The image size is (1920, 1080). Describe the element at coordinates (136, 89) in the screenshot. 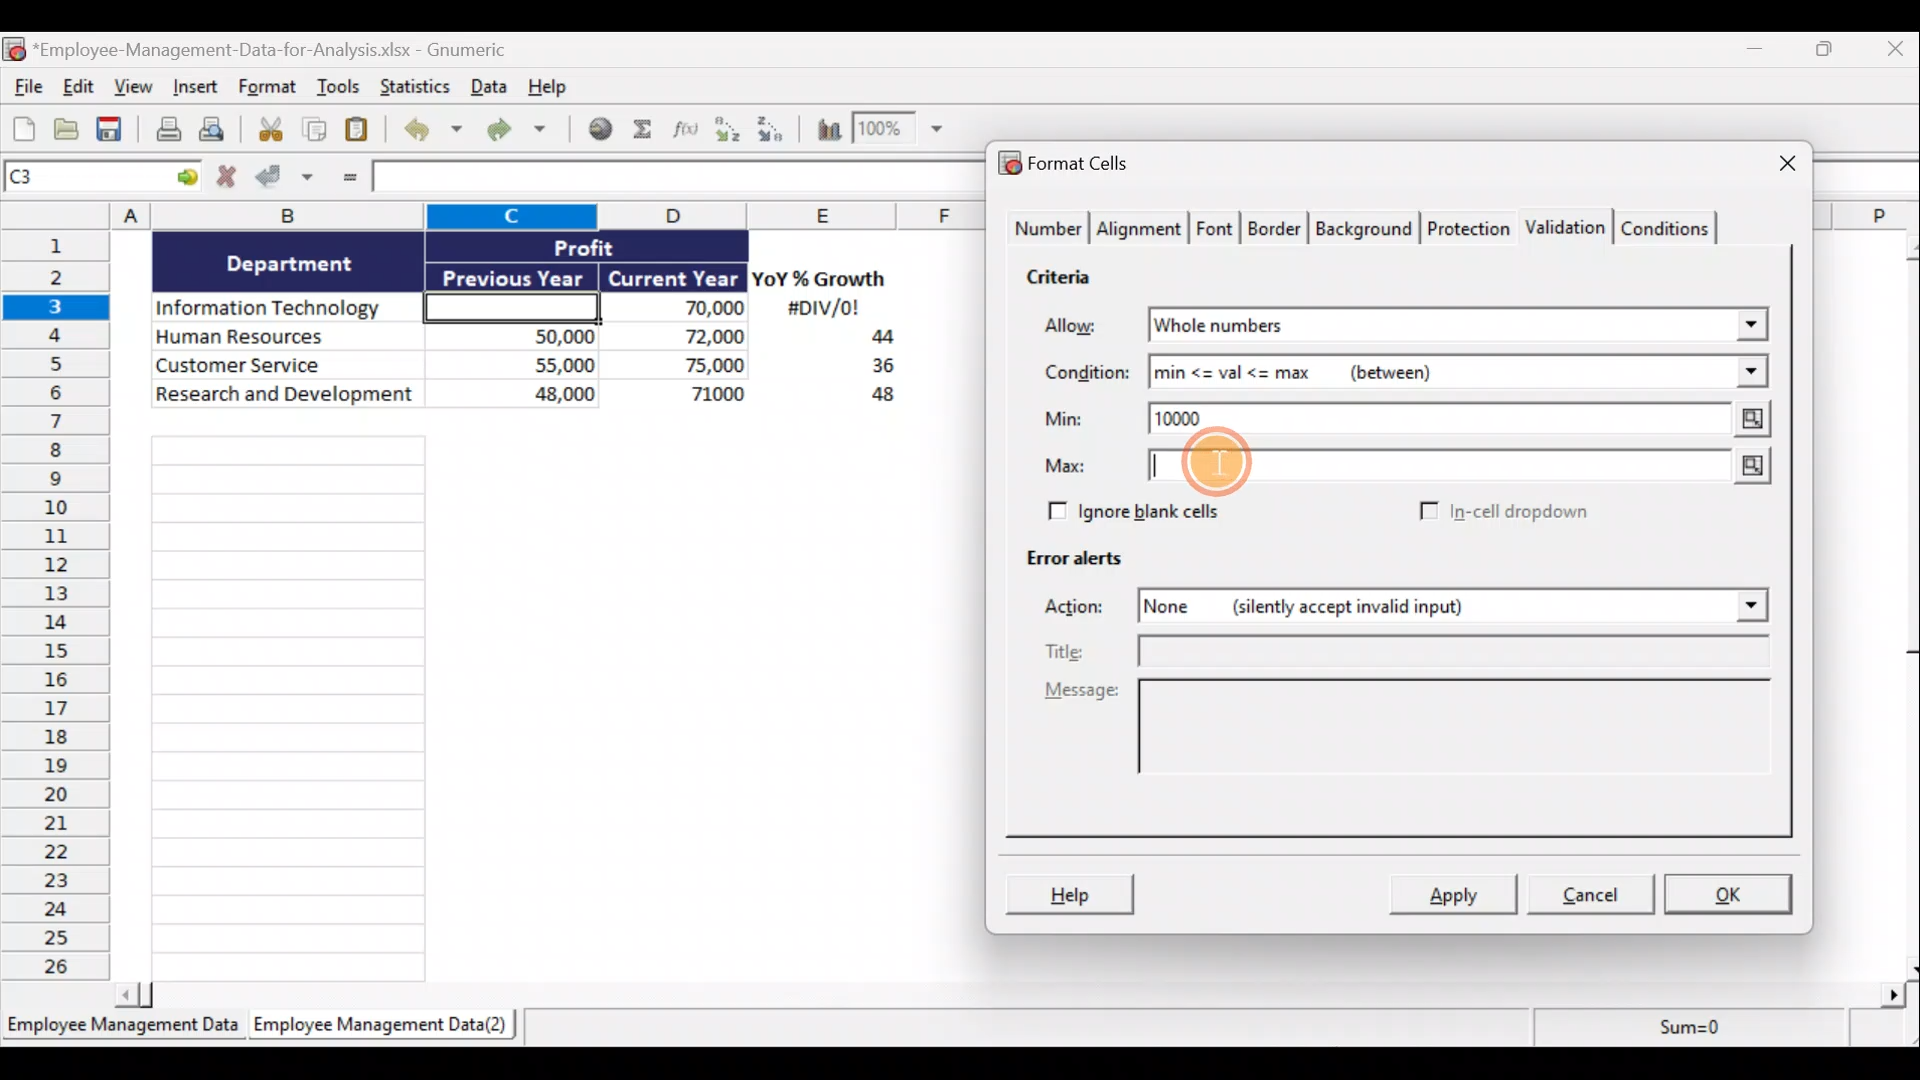

I see `View` at that location.